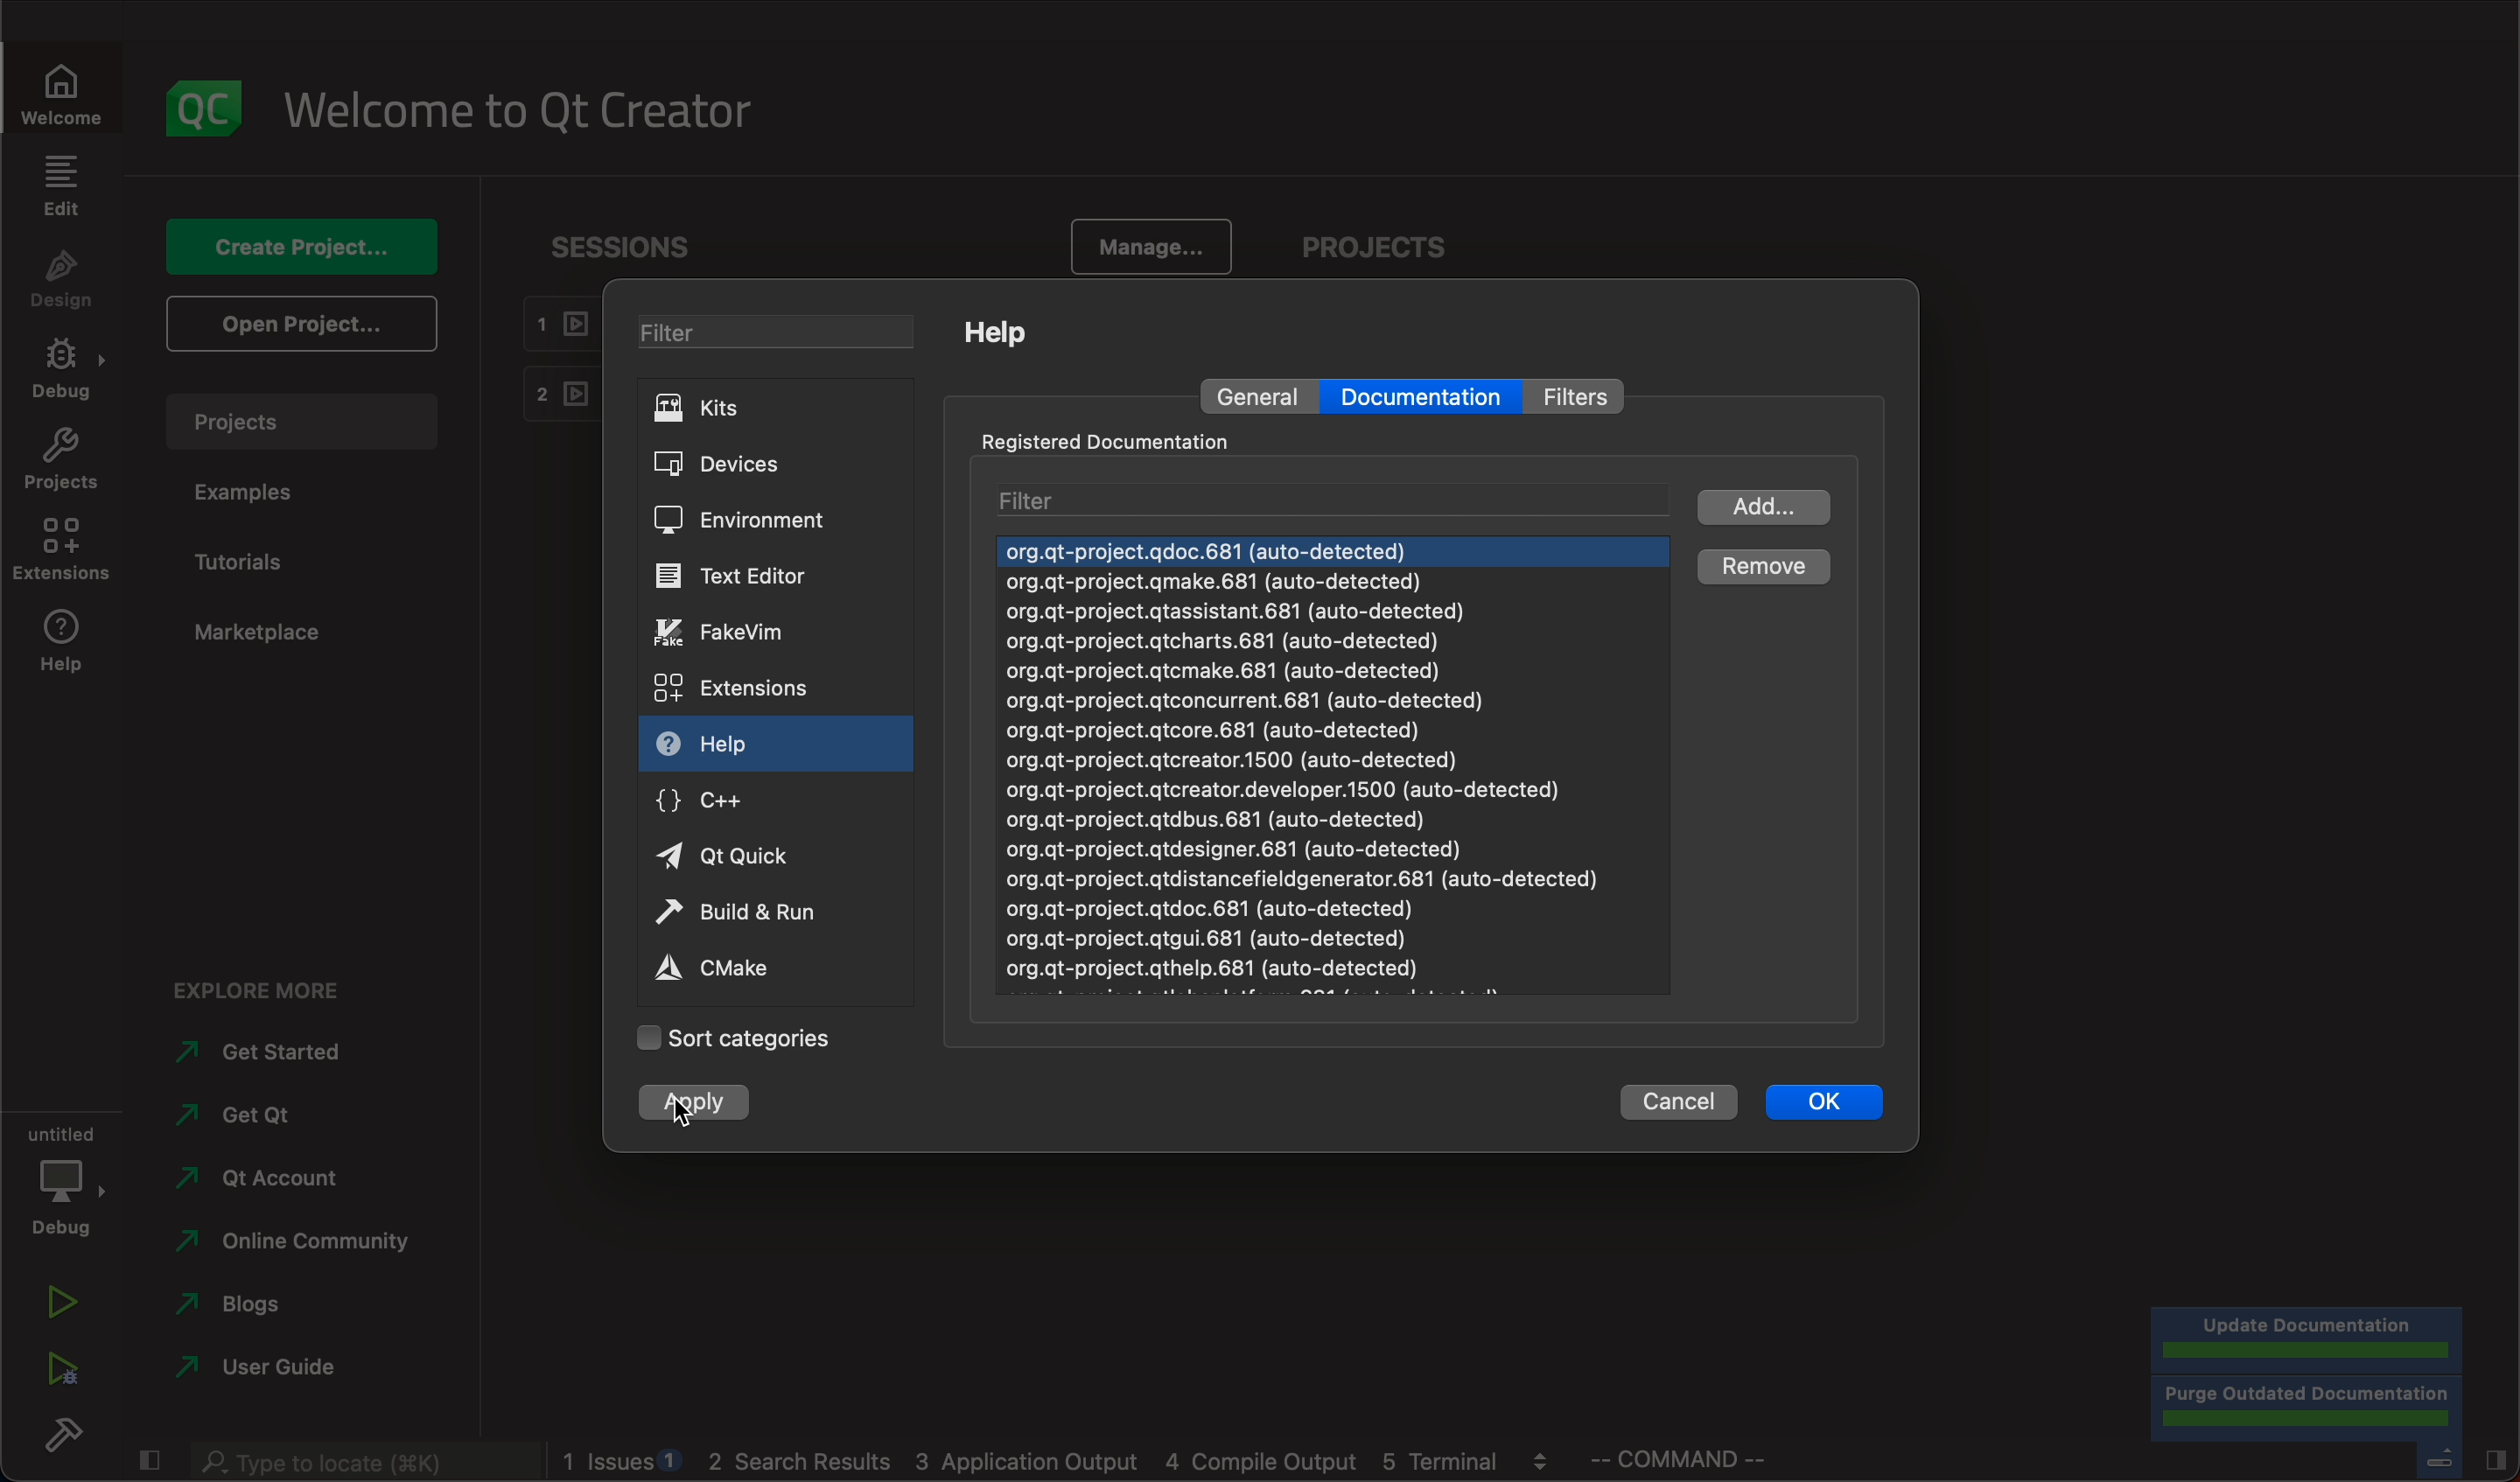  Describe the element at coordinates (62, 1434) in the screenshot. I see `build` at that location.